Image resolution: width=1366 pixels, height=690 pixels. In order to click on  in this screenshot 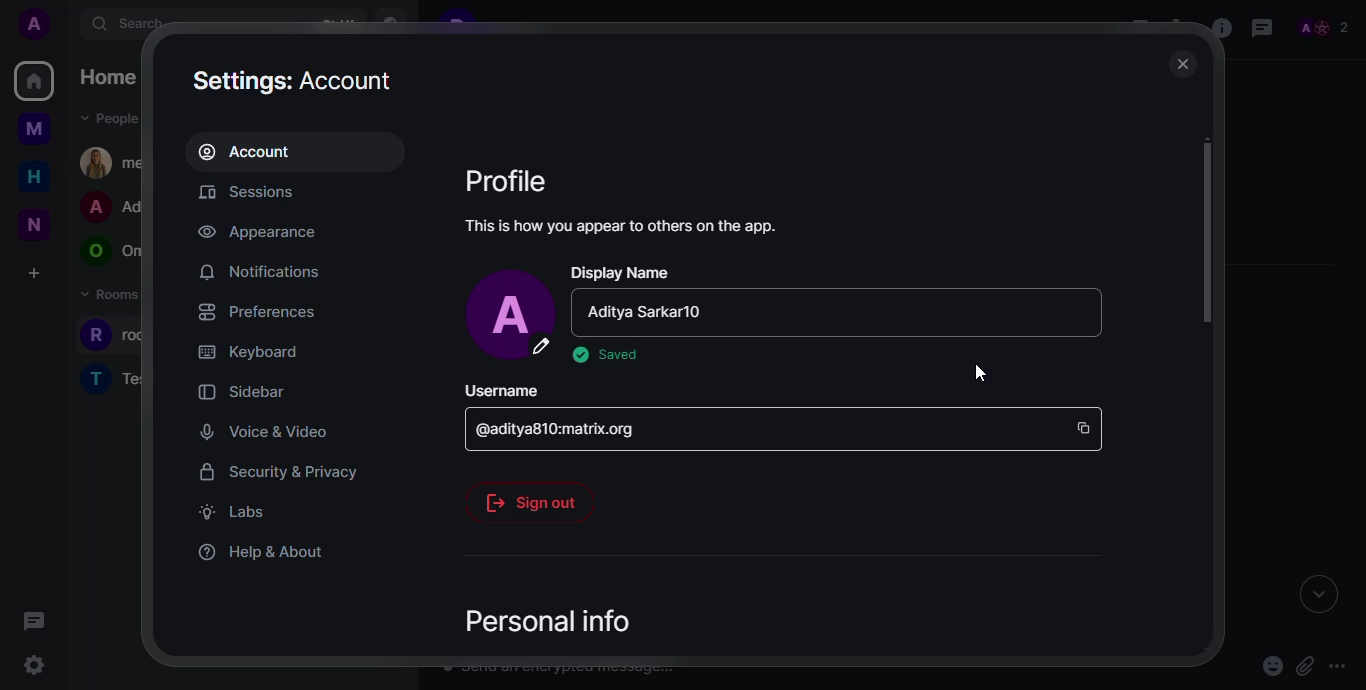, I will do `click(981, 369)`.